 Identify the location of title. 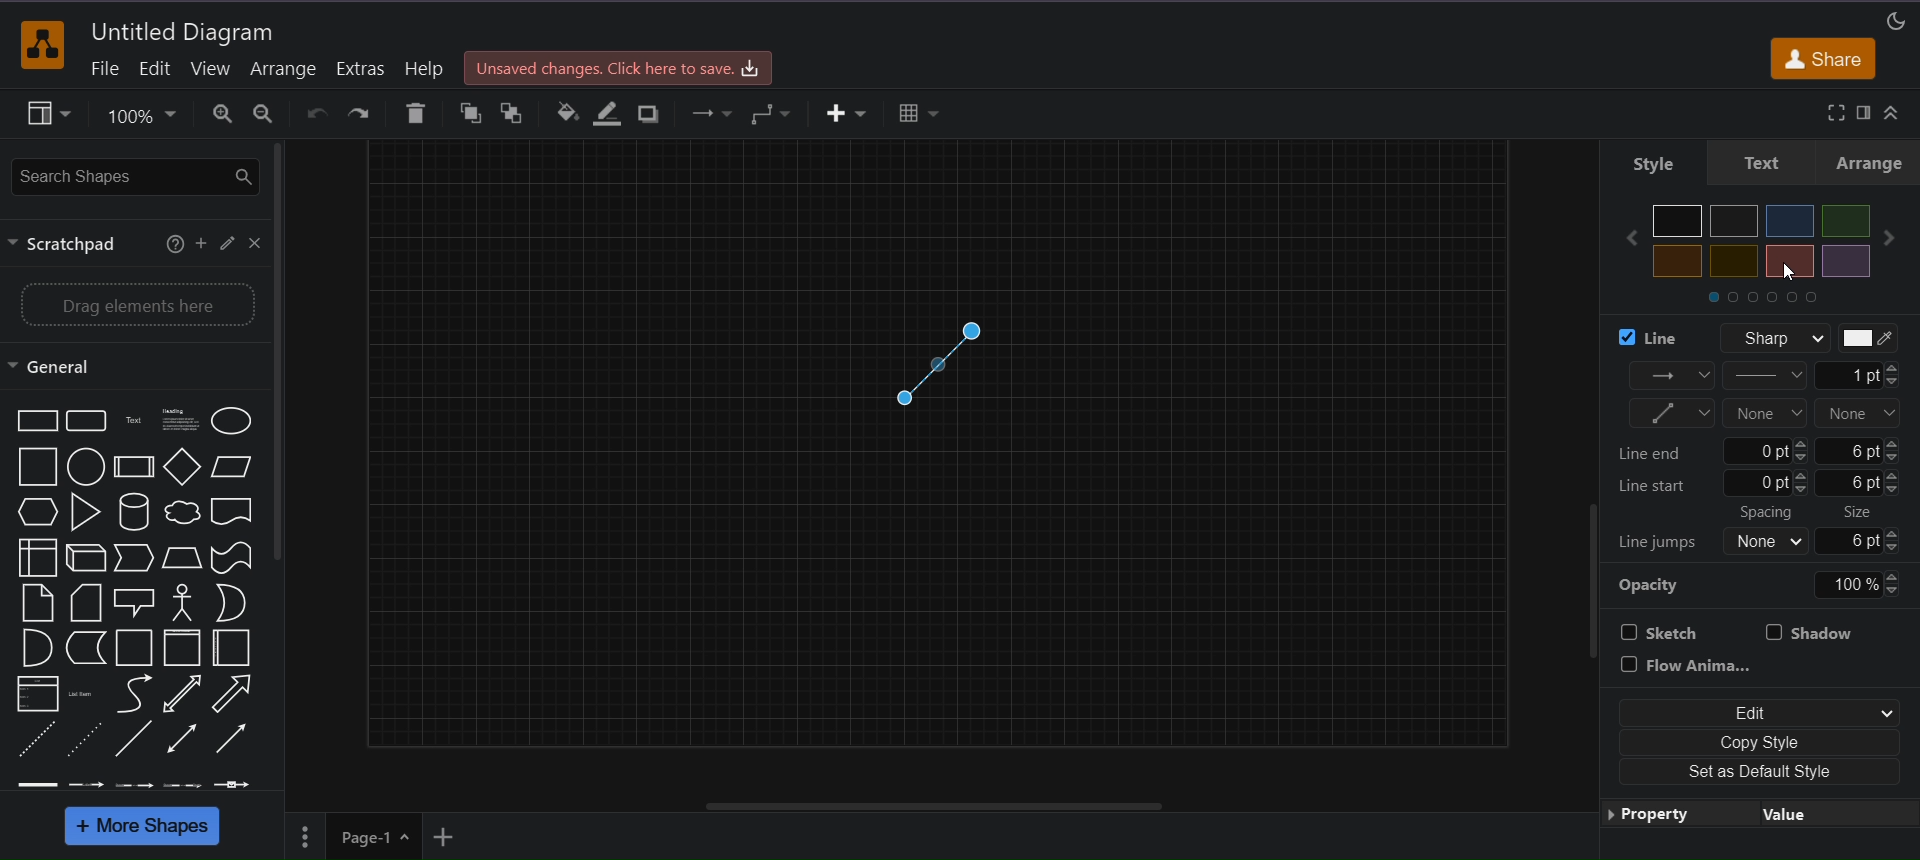
(186, 31).